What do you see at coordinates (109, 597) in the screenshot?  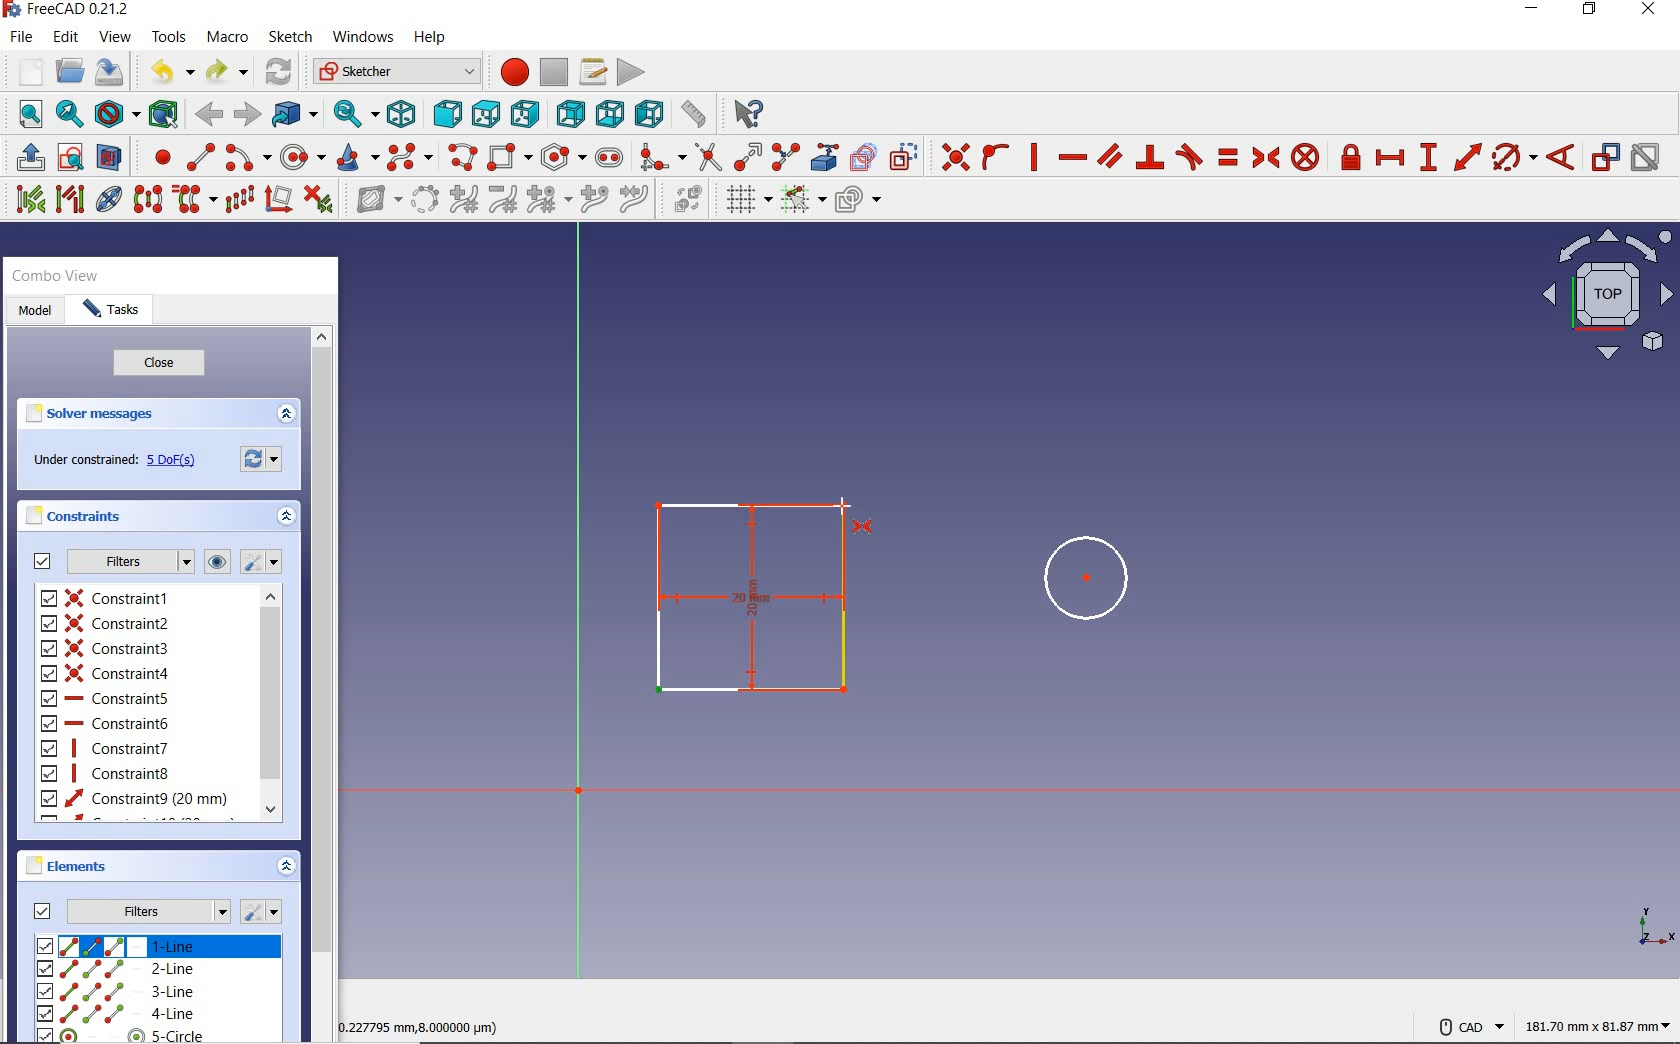 I see `constraint1` at bounding box center [109, 597].